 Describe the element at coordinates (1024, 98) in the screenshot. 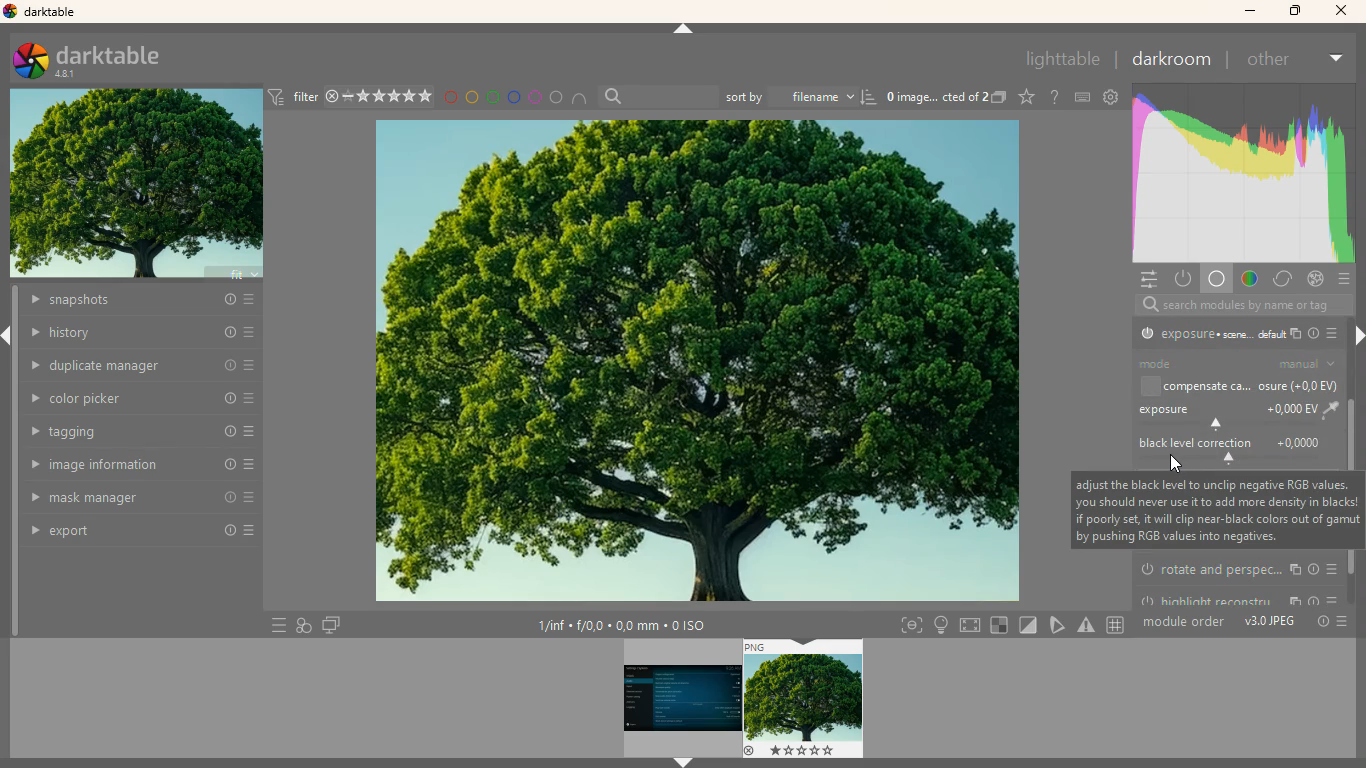

I see `favorite` at that location.